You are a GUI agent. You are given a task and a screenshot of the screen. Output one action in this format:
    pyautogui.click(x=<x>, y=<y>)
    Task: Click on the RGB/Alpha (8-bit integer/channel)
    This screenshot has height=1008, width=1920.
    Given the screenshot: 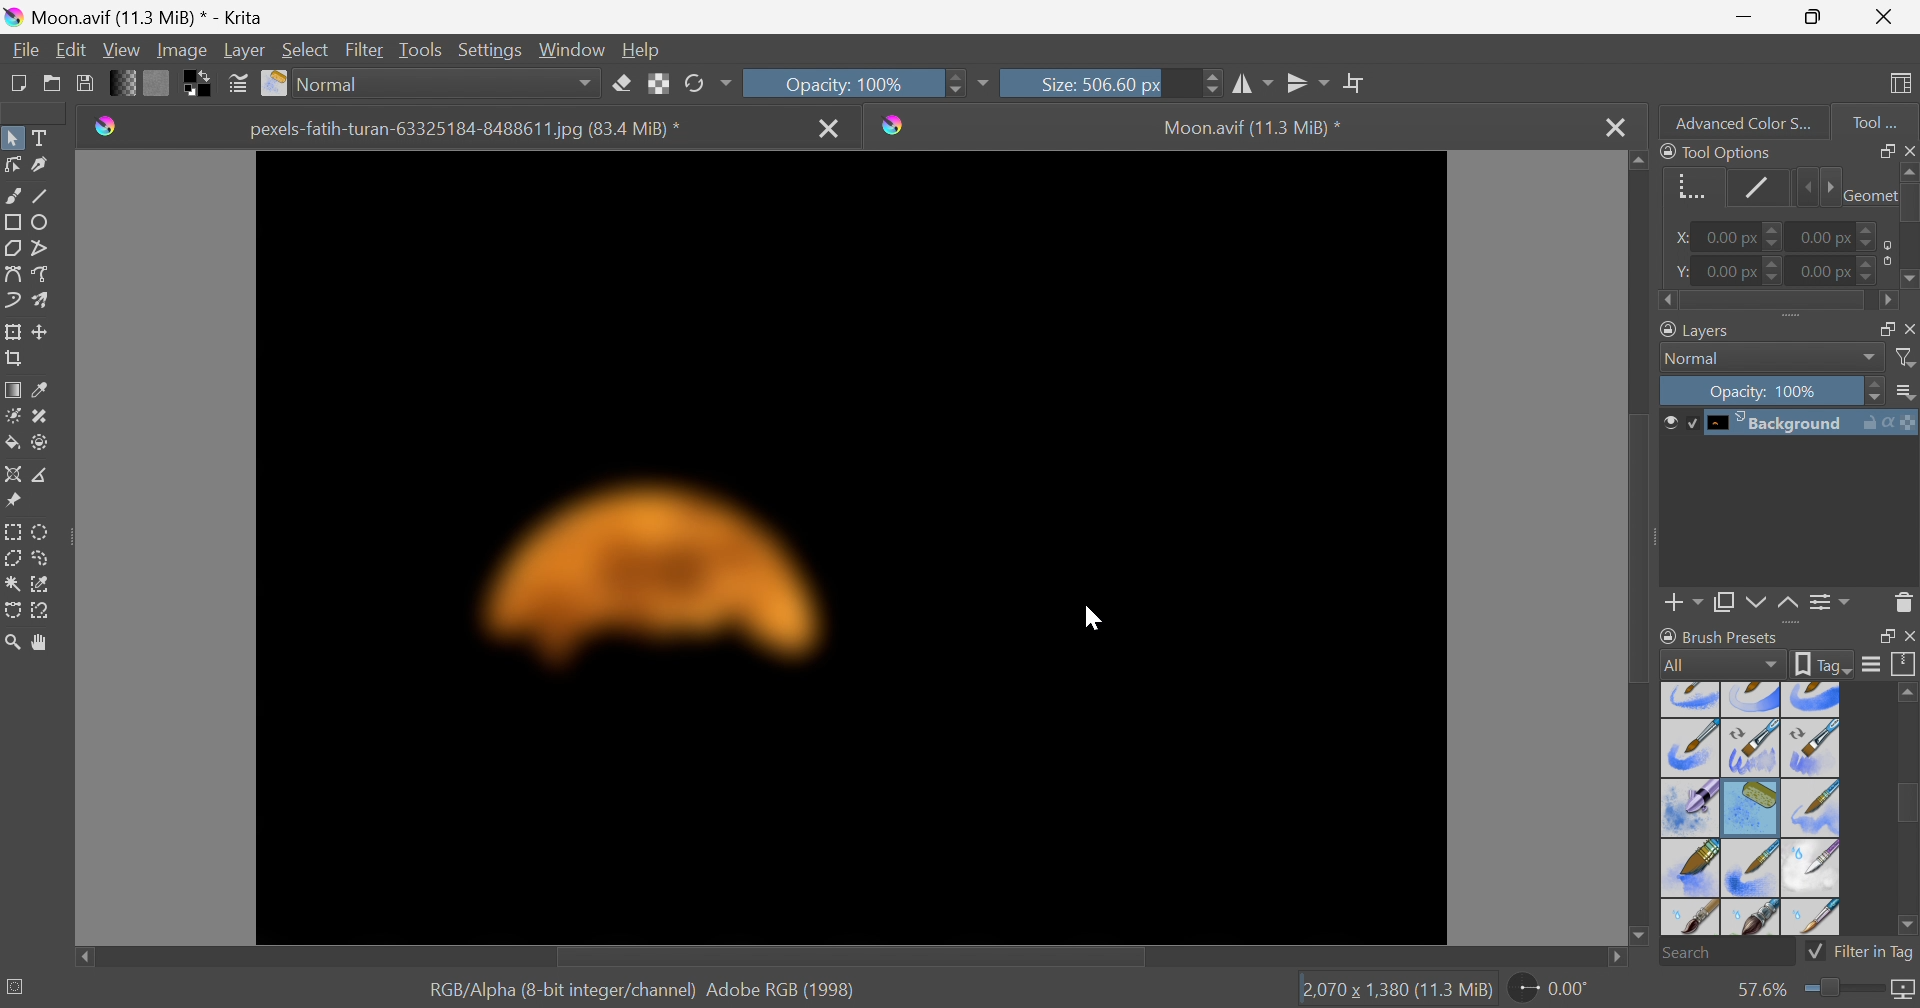 What is the action you would take?
    pyautogui.click(x=558, y=991)
    